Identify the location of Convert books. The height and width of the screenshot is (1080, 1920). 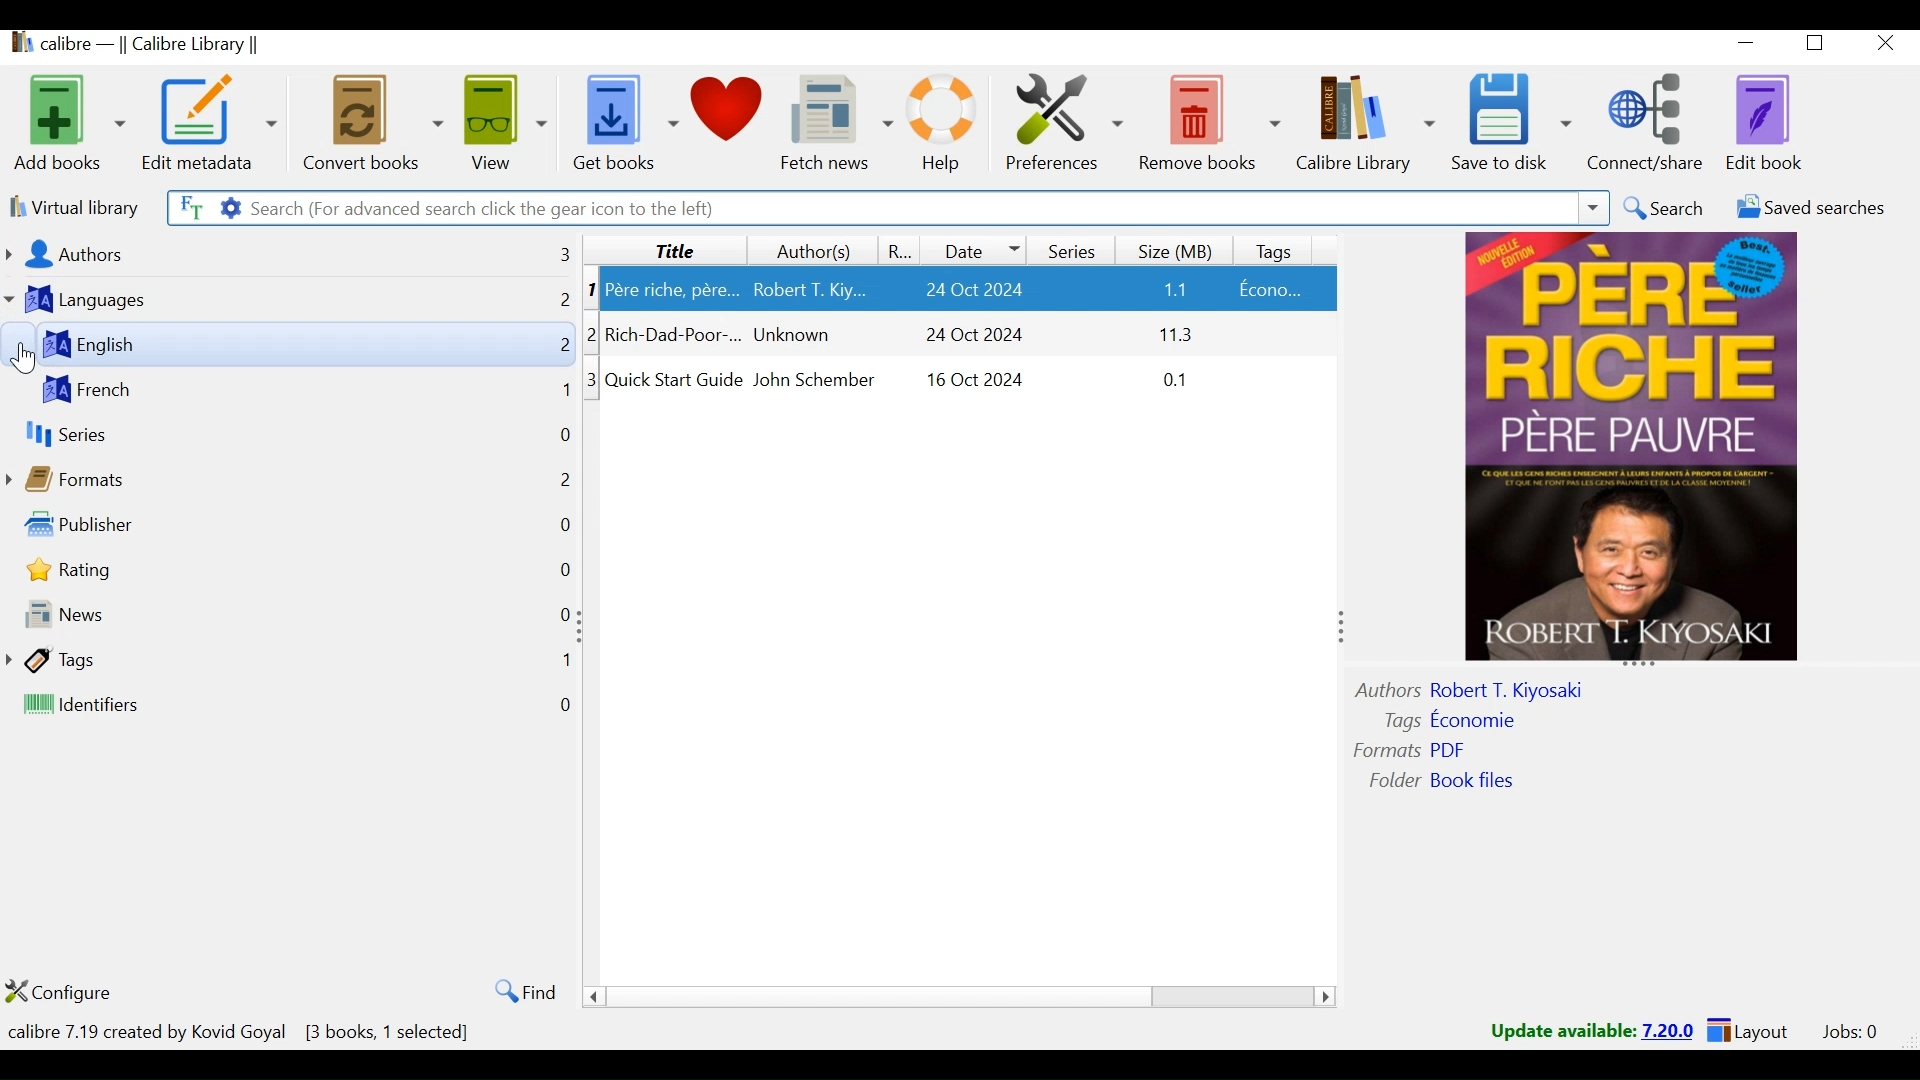
(370, 122).